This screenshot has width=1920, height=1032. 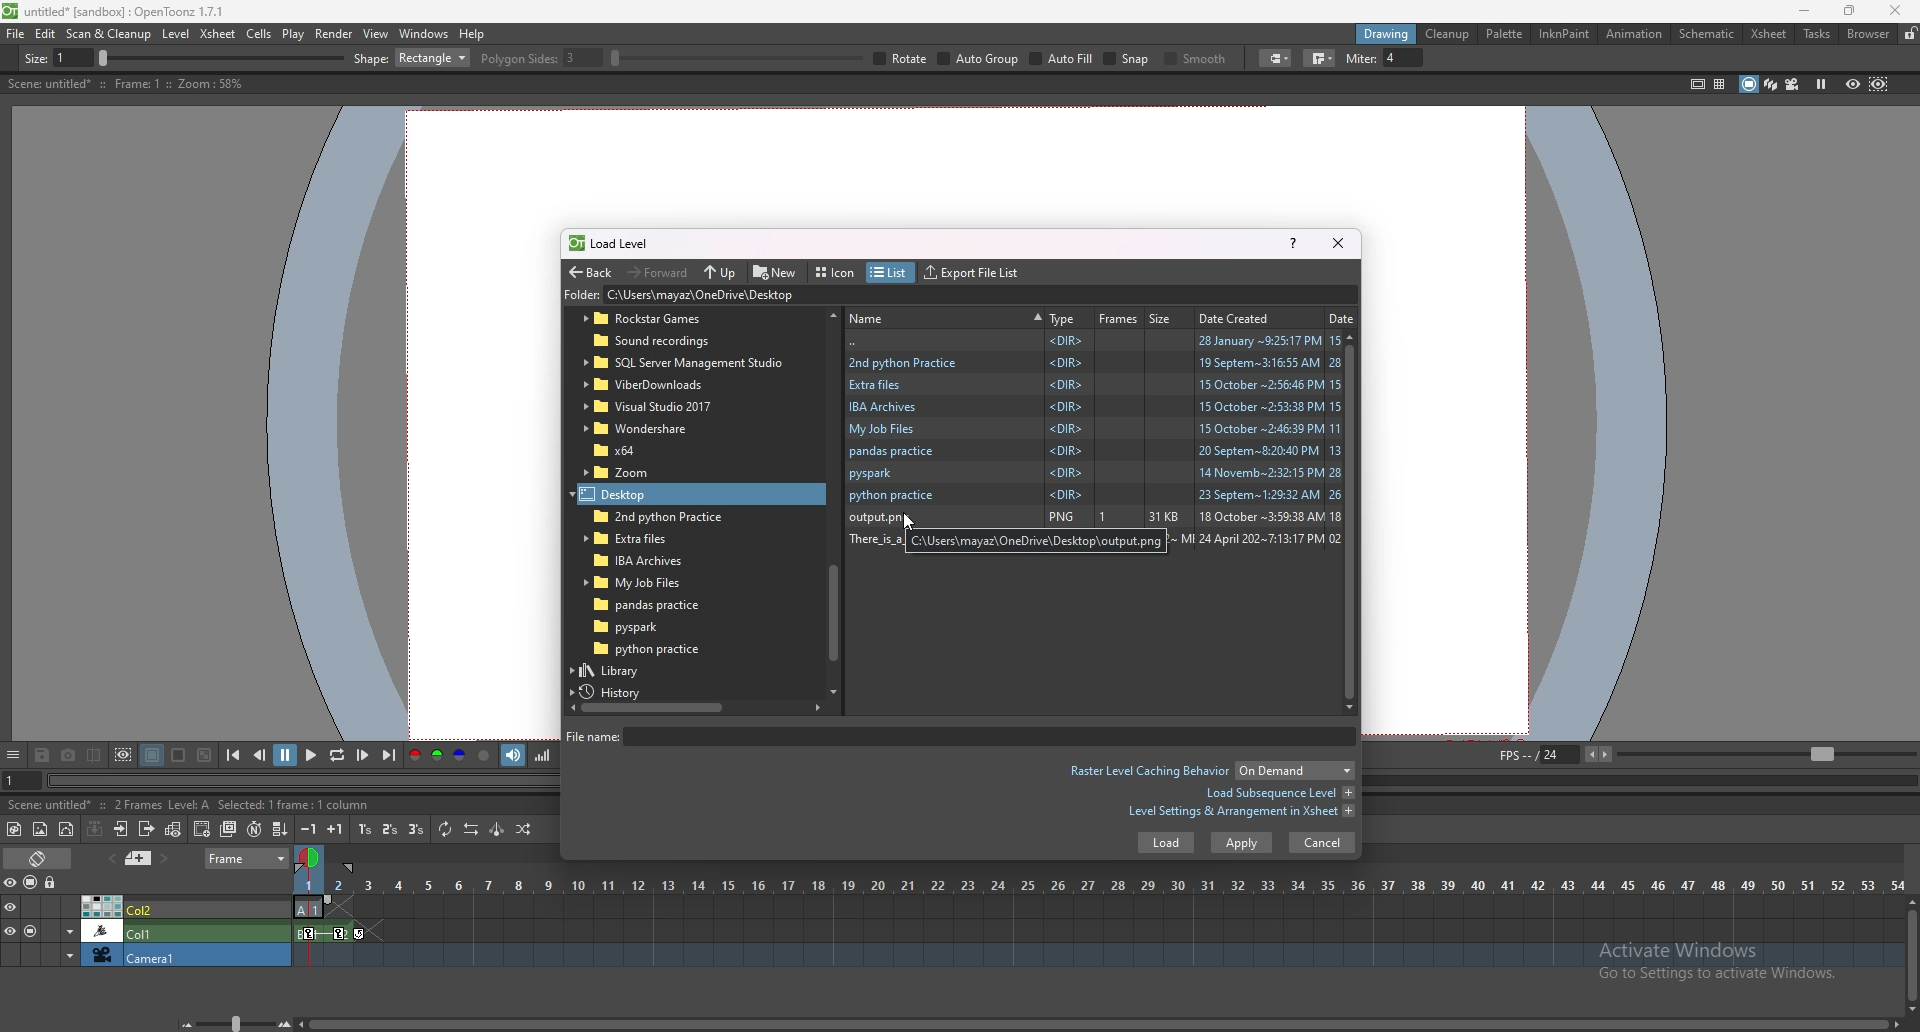 What do you see at coordinates (145, 829) in the screenshot?
I see `close x subsheet` at bounding box center [145, 829].